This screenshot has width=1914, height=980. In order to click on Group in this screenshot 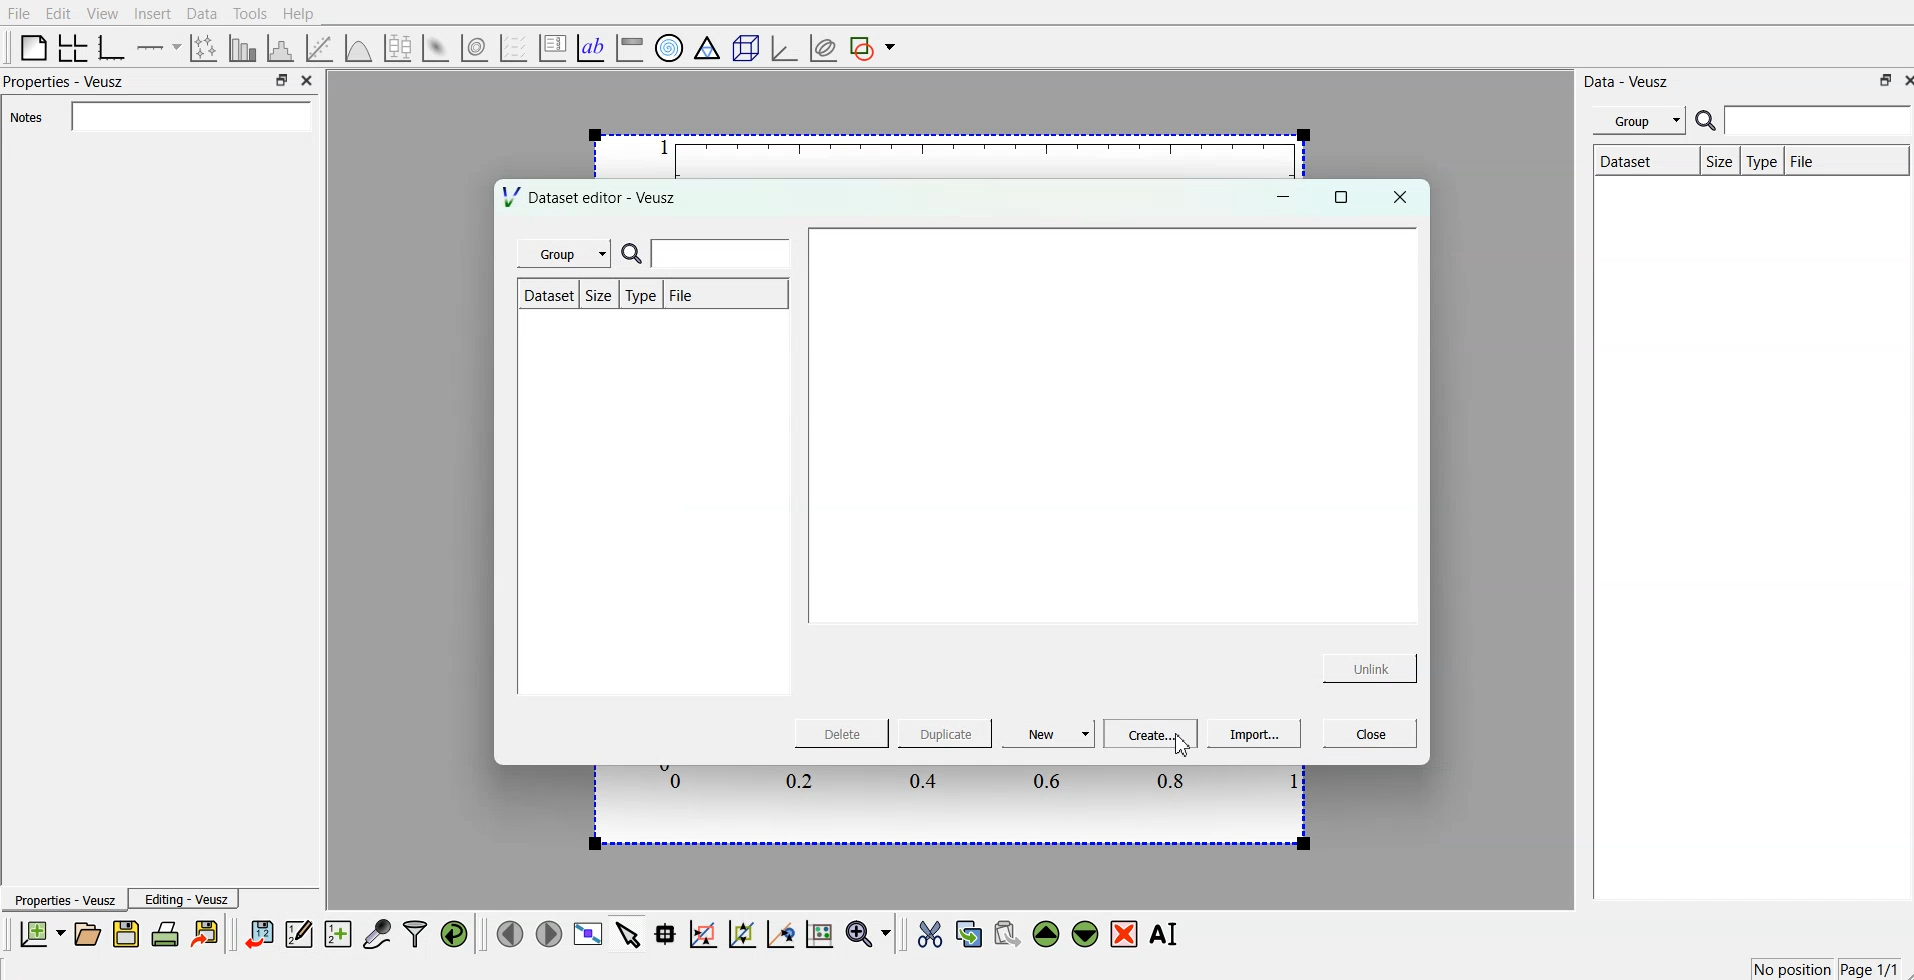, I will do `click(571, 254)`.